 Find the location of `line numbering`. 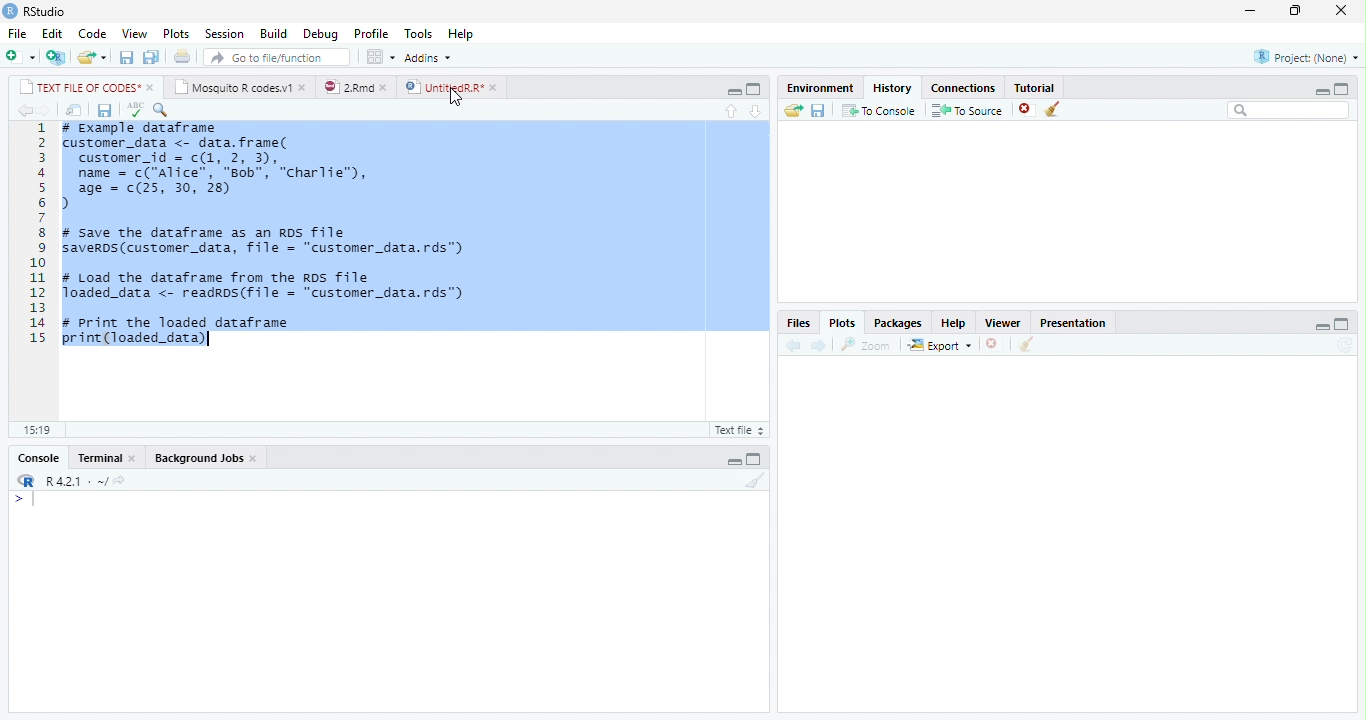

line numbering is located at coordinates (38, 232).